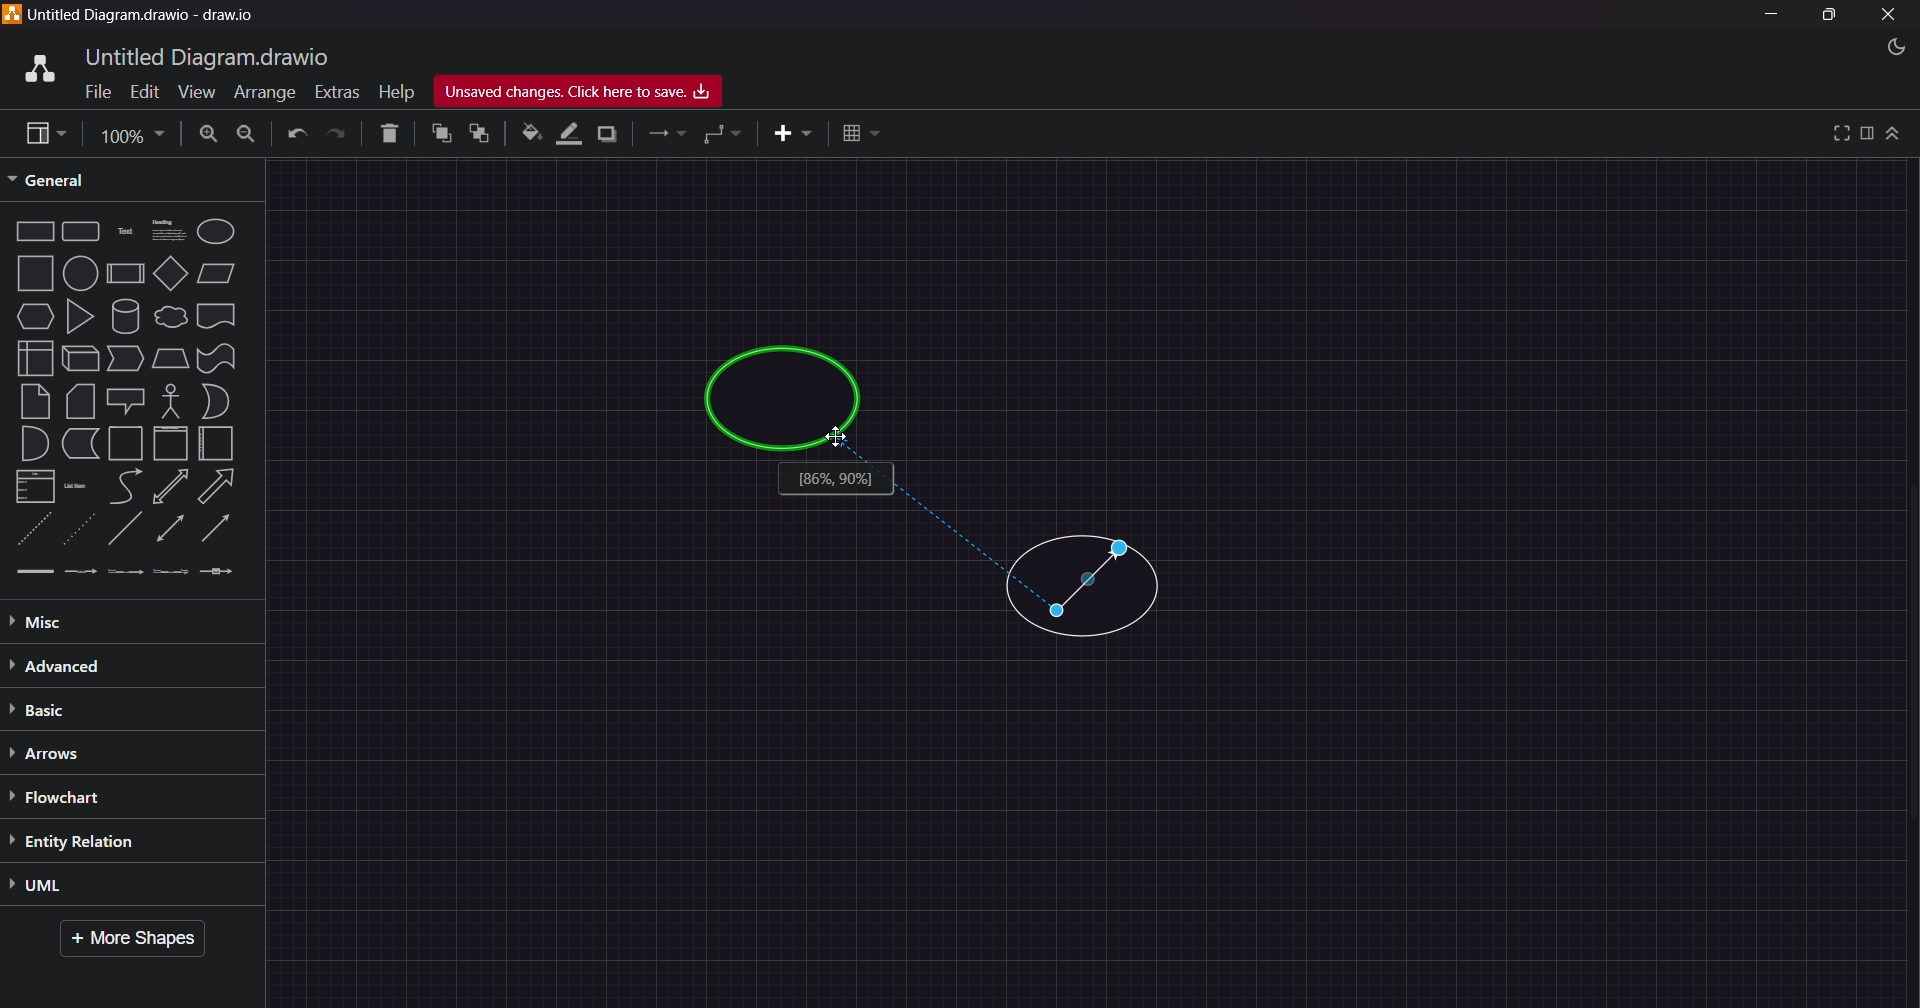 Image resolution: width=1920 pixels, height=1008 pixels. I want to click on Zoom Out, so click(247, 136).